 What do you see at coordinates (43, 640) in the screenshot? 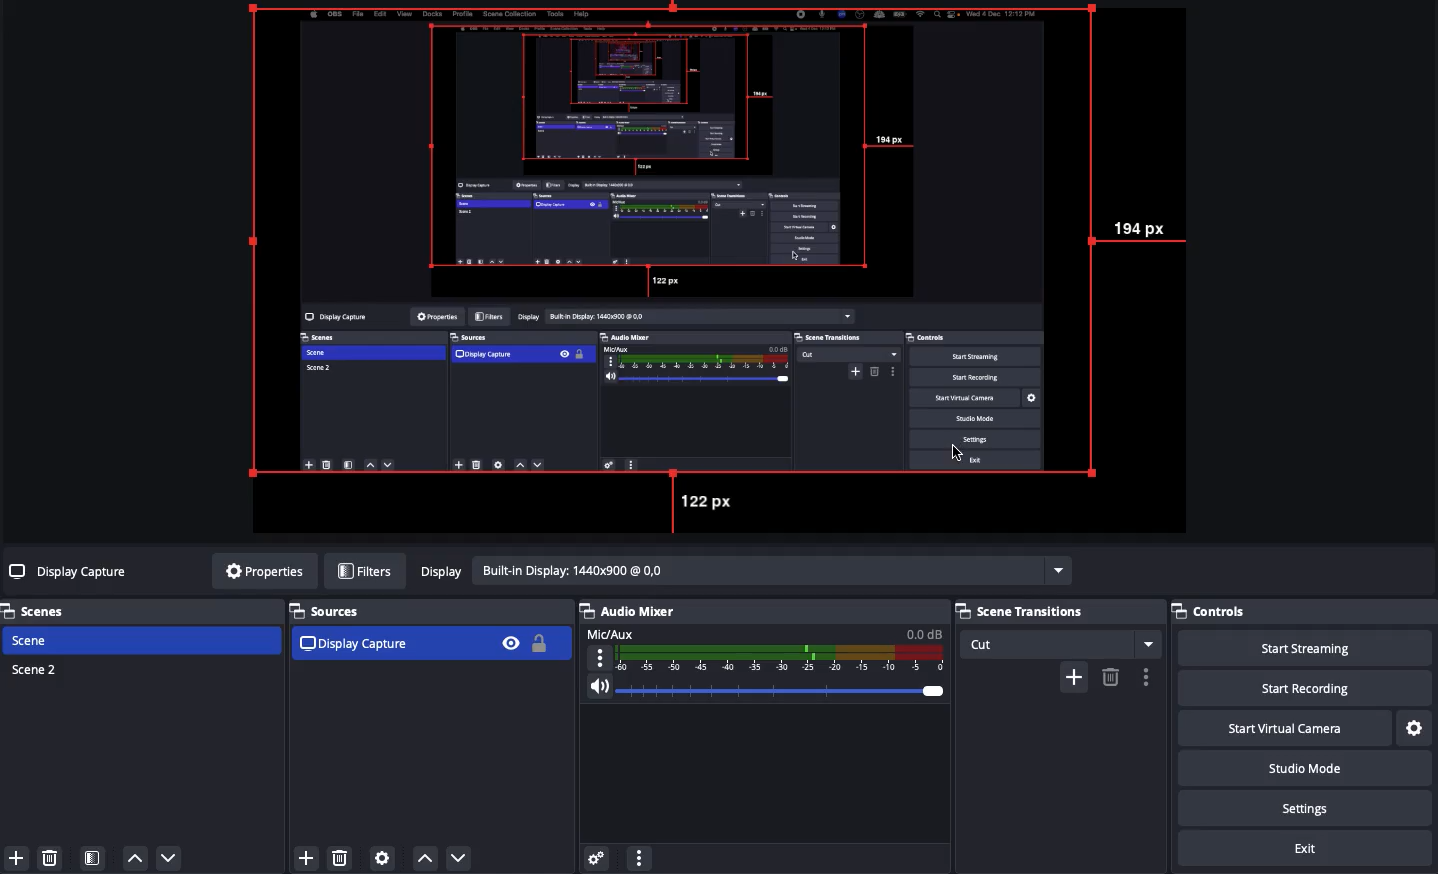
I see `Scene 1` at bounding box center [43, 640].